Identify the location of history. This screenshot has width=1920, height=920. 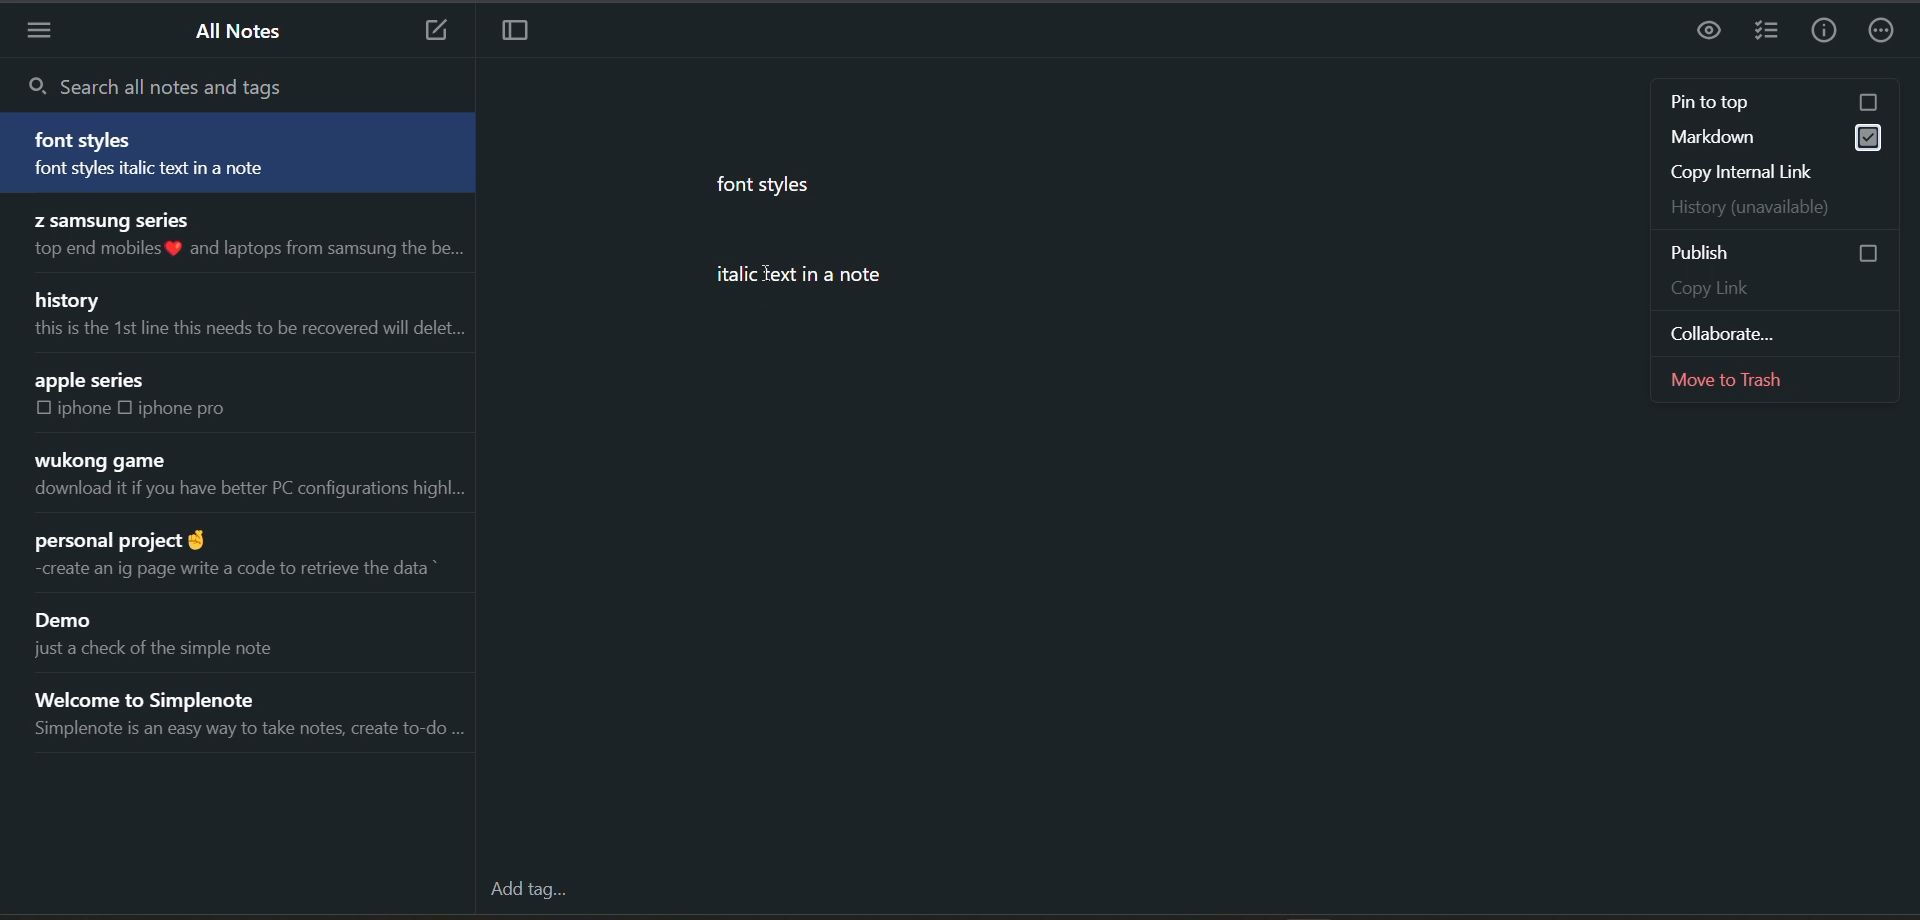
(1776, 207).